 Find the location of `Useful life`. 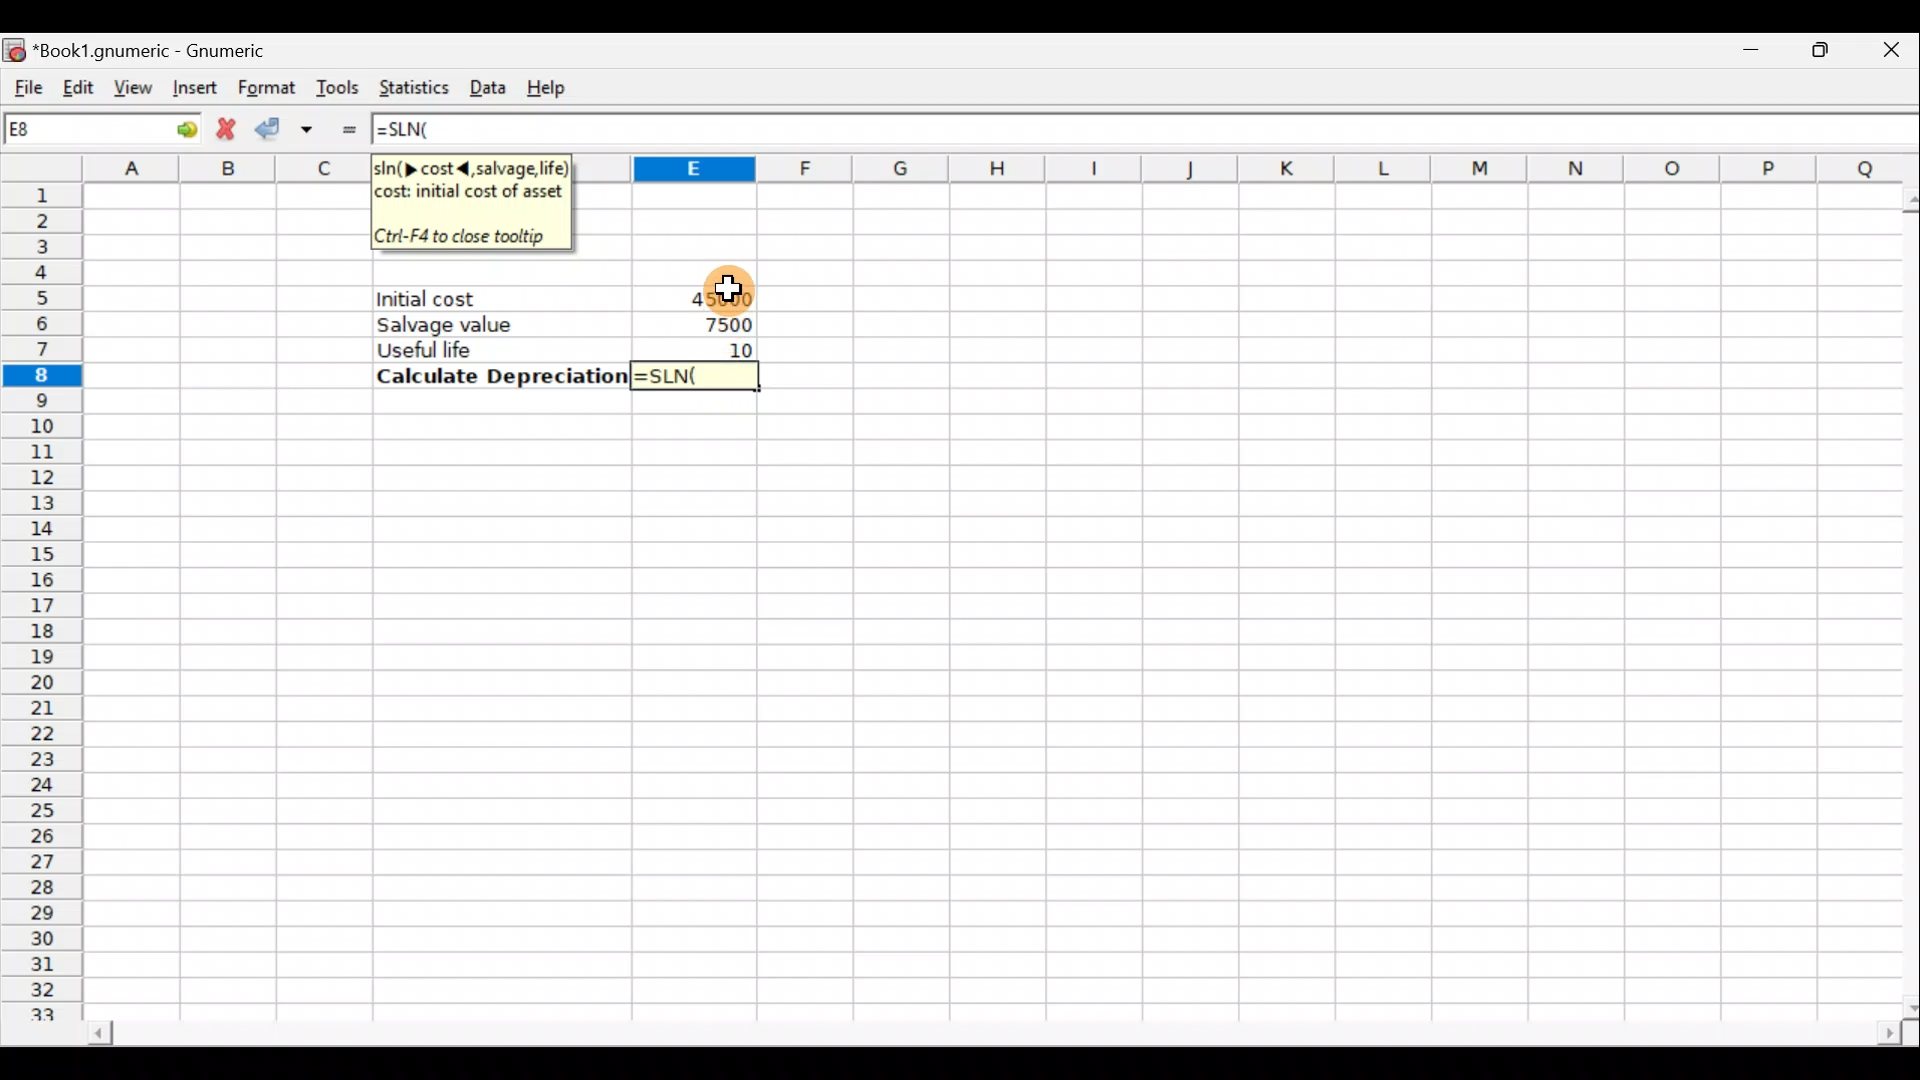

Useful life is located at coordinates (491, 349).